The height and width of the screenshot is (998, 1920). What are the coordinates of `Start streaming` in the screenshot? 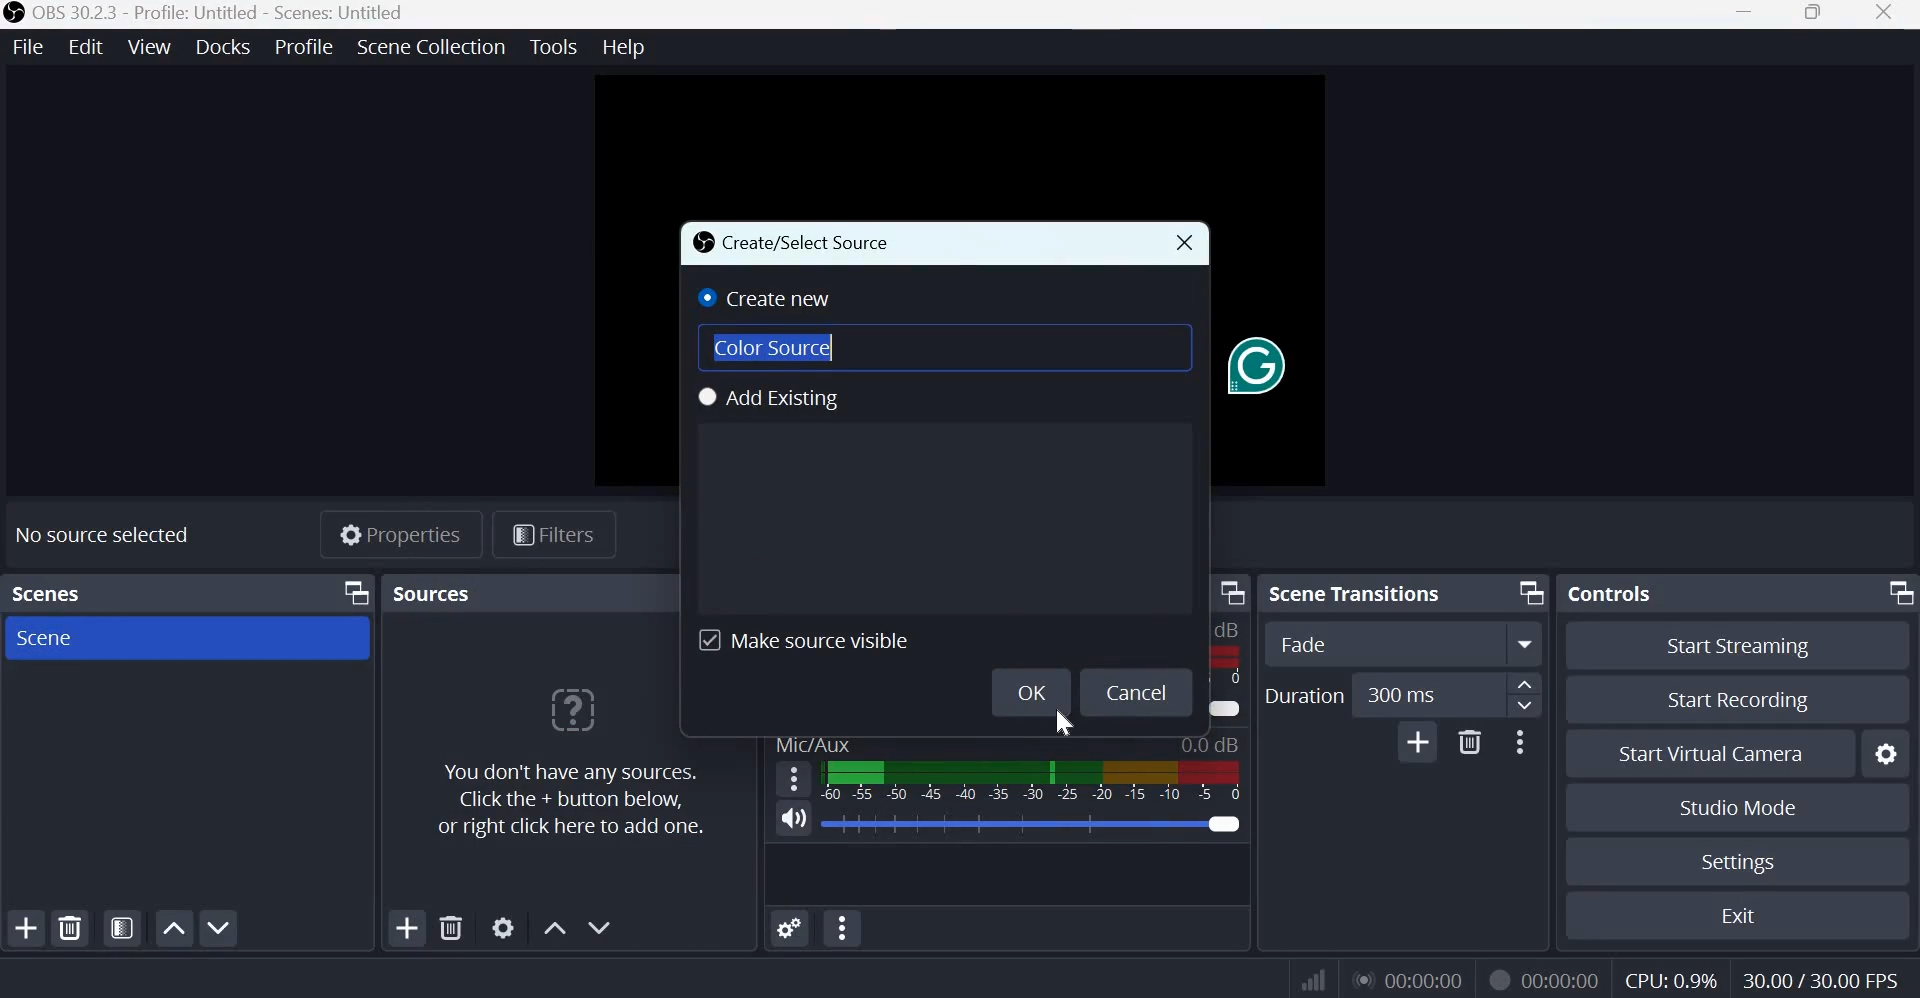 It's located at (1747, 645).